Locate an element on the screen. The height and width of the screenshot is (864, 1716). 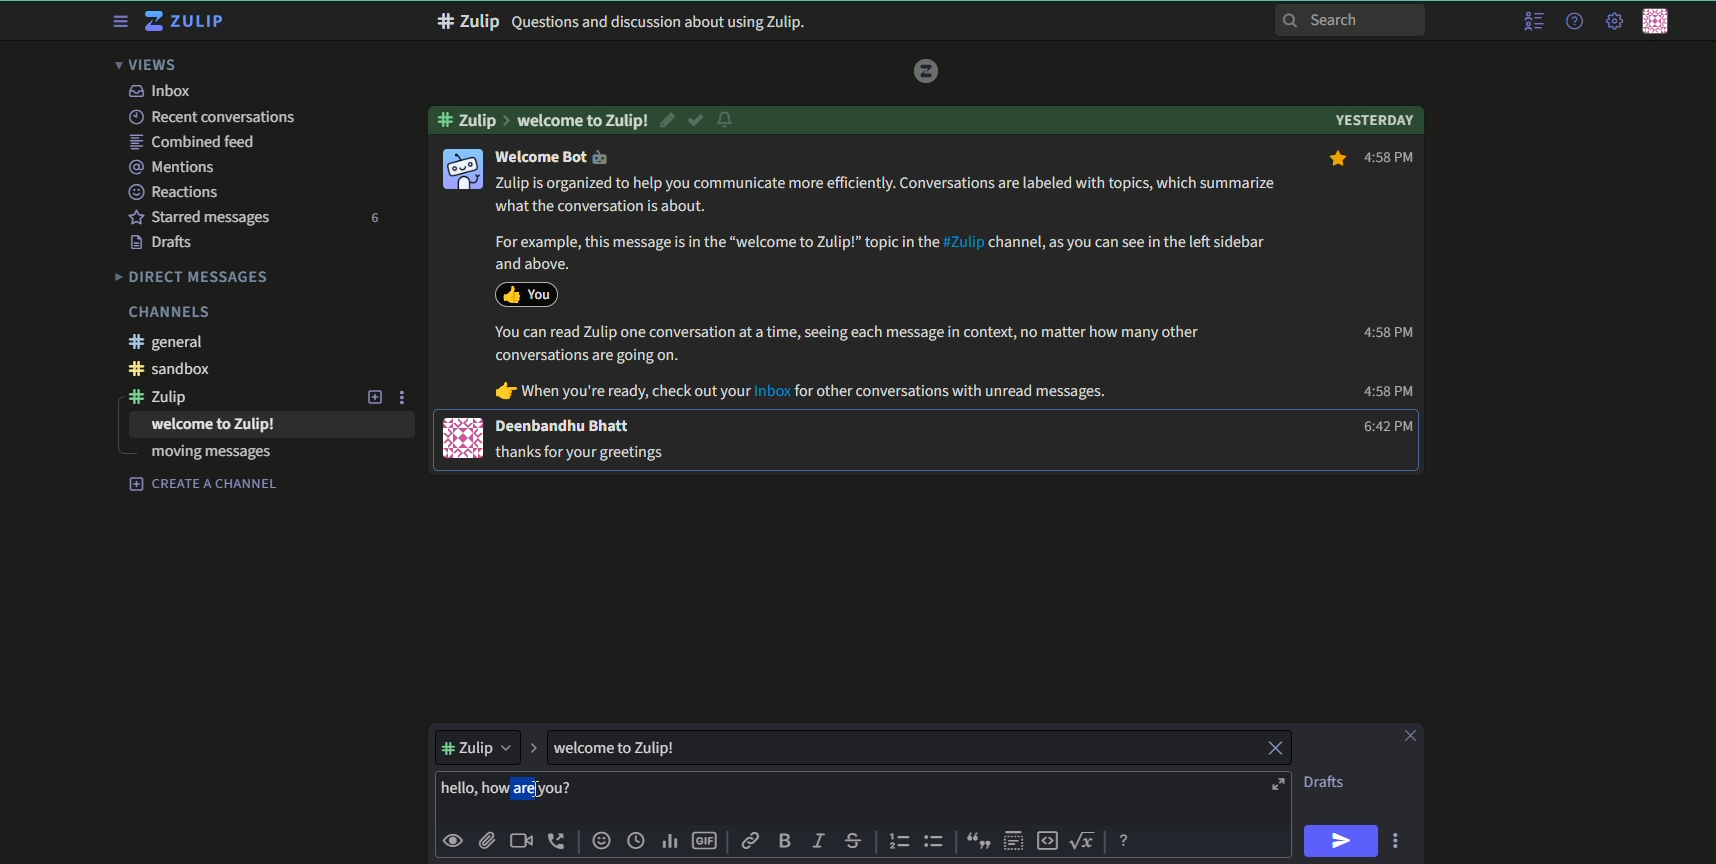
mentions is located at coordinates (175, 166).